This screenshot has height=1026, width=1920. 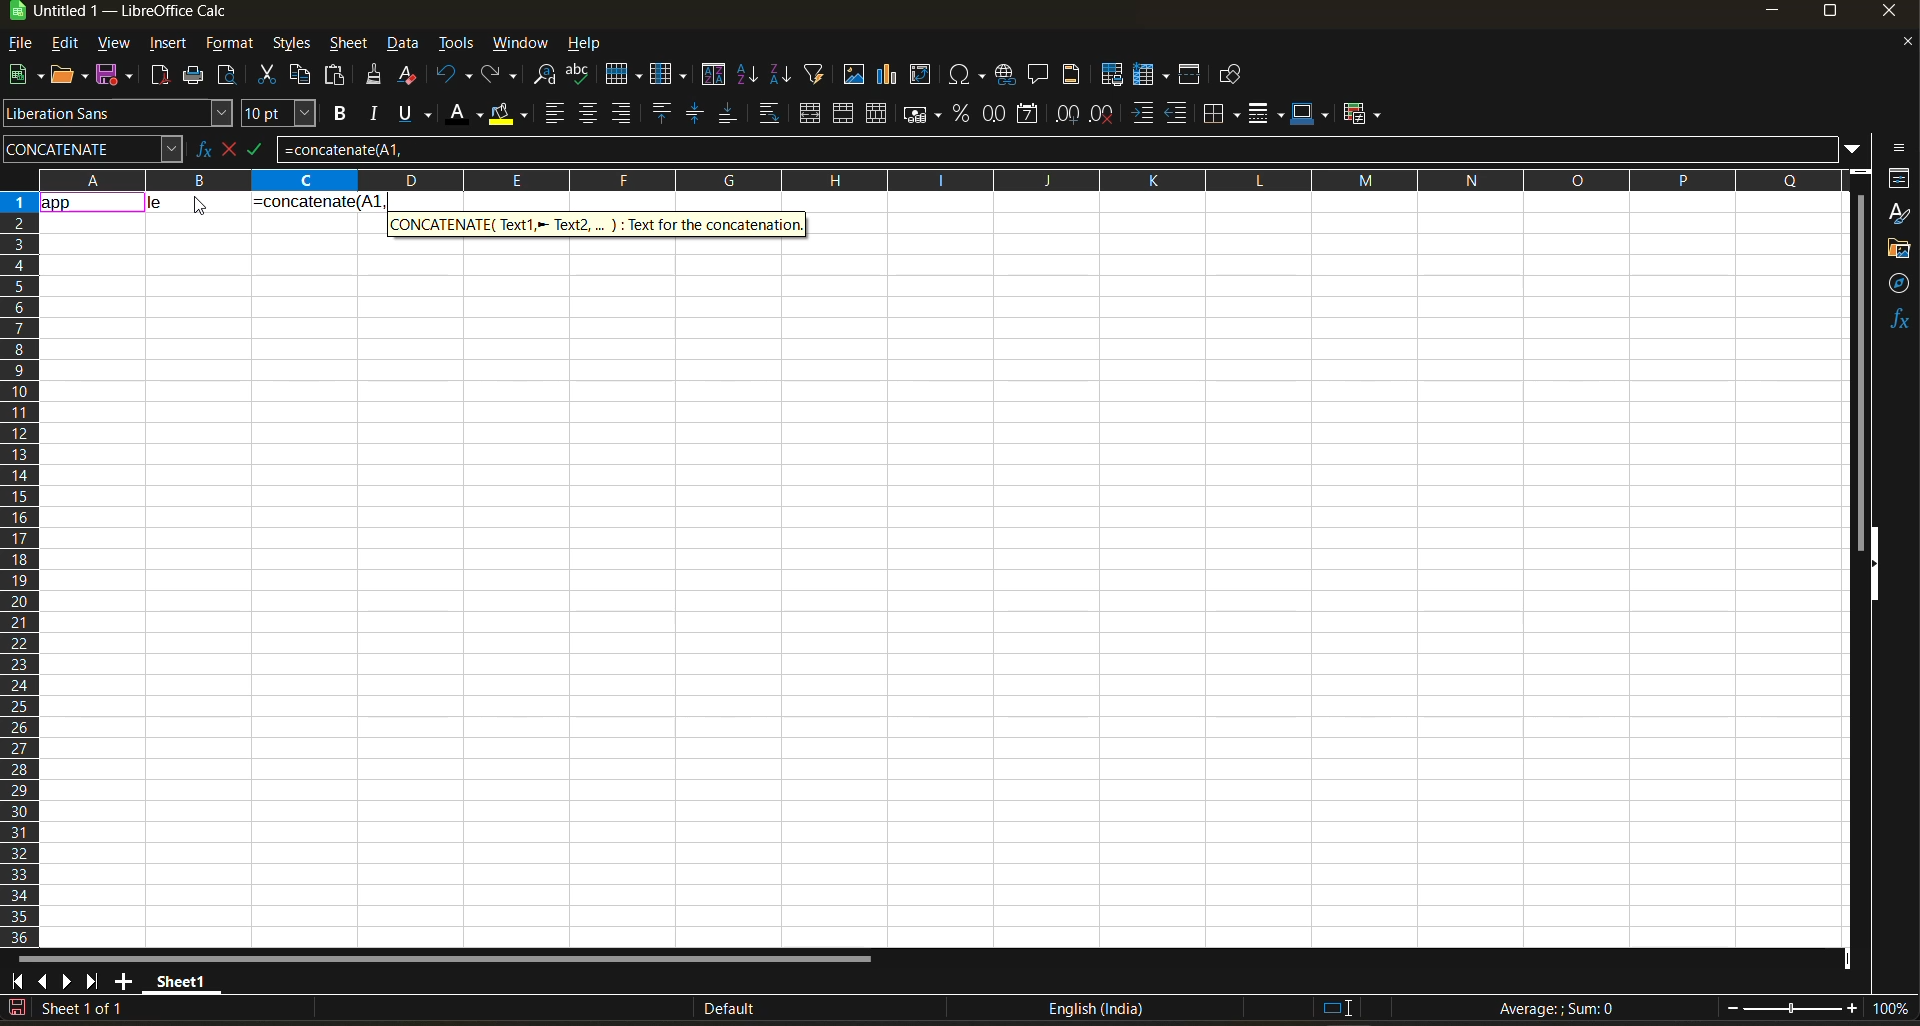 What do you see at coordinates (928, 114) in the screenshot?
I see `format as currency` at bounding box center [928, 114].